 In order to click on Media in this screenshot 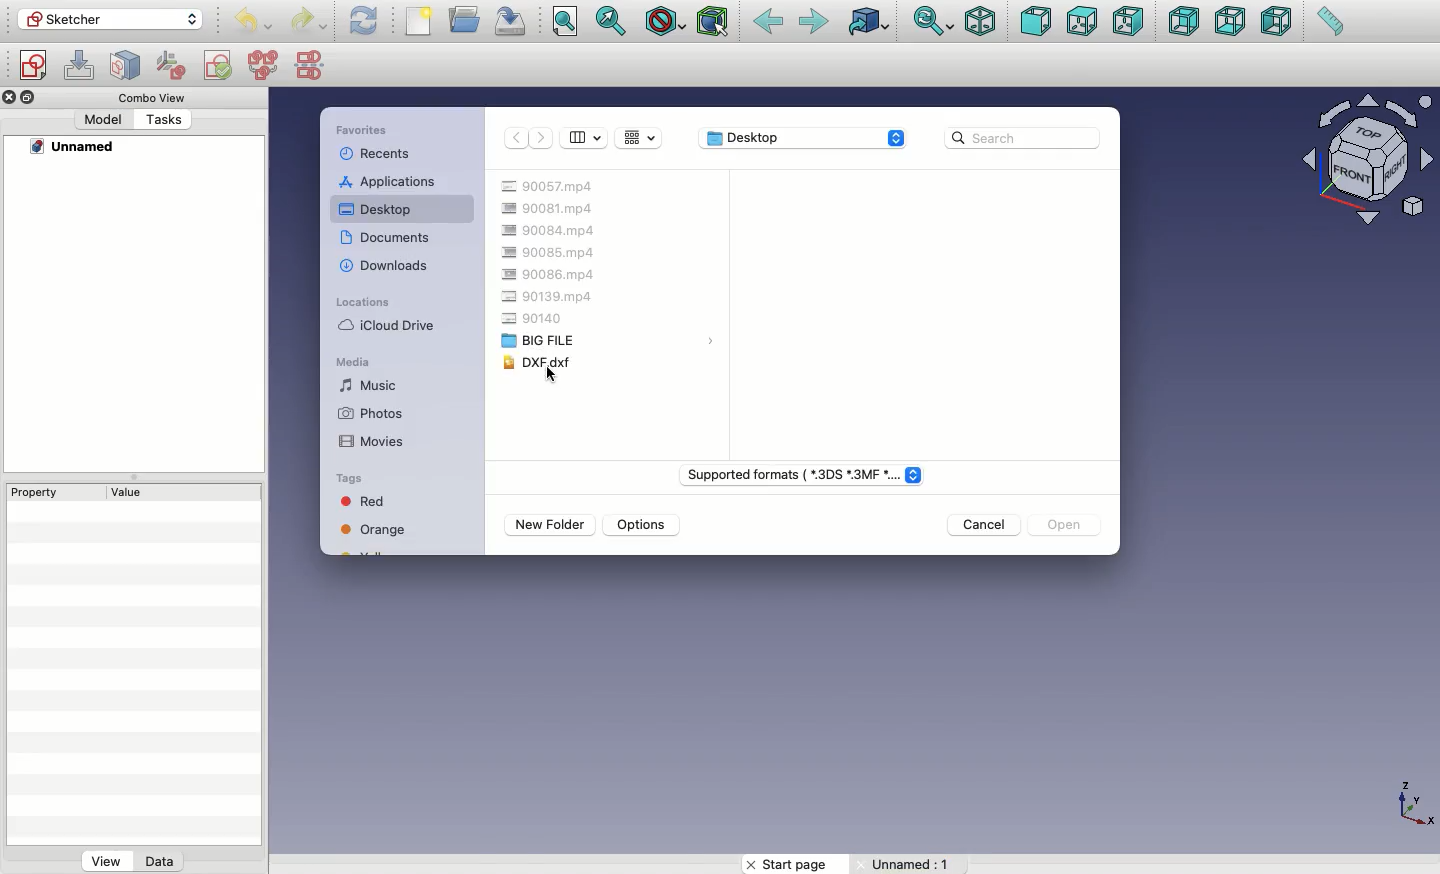, I will do `click(354, 360)`.